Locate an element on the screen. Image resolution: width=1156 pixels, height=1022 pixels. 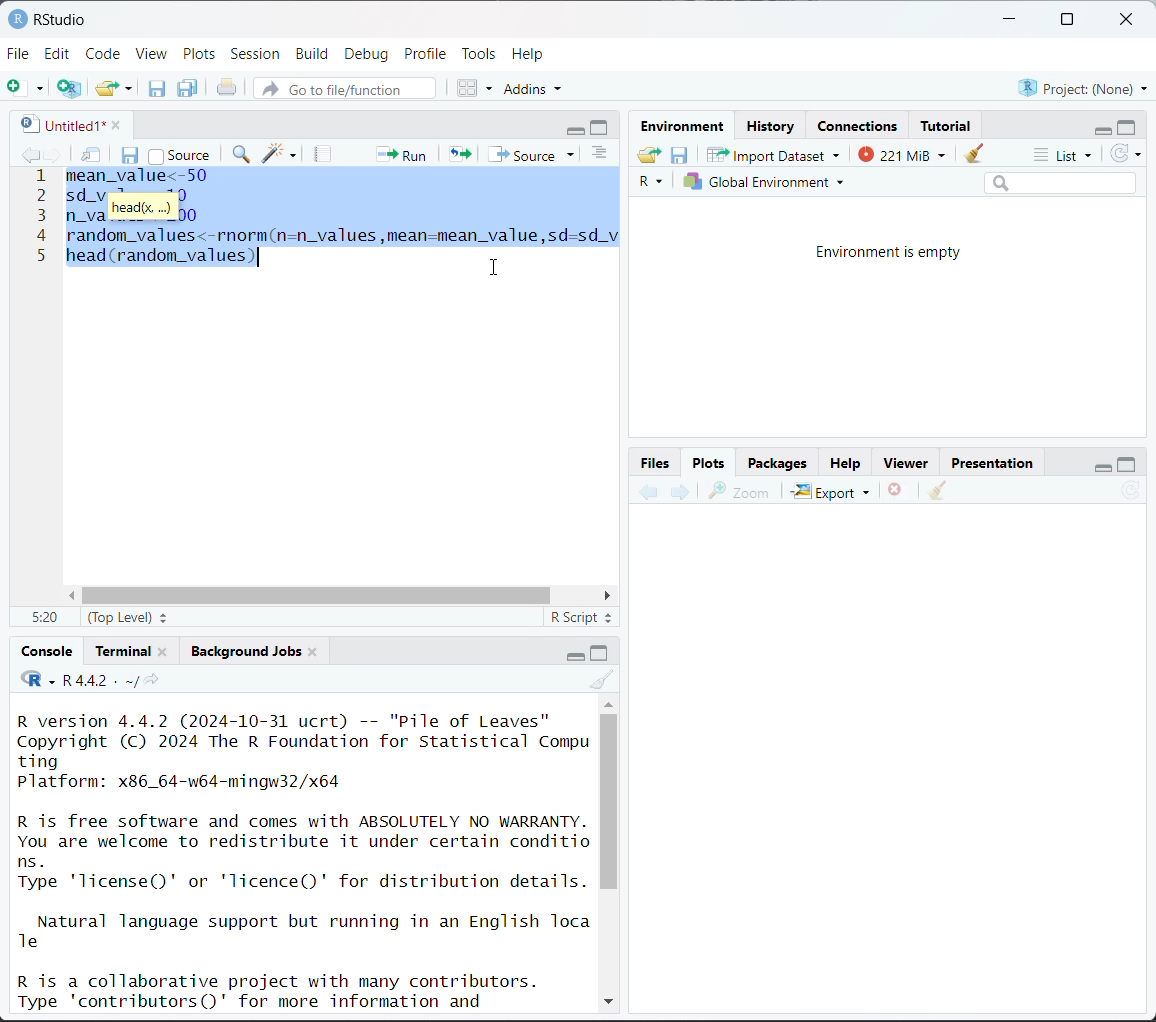
open an existing file is located at coordinates (107, 85).